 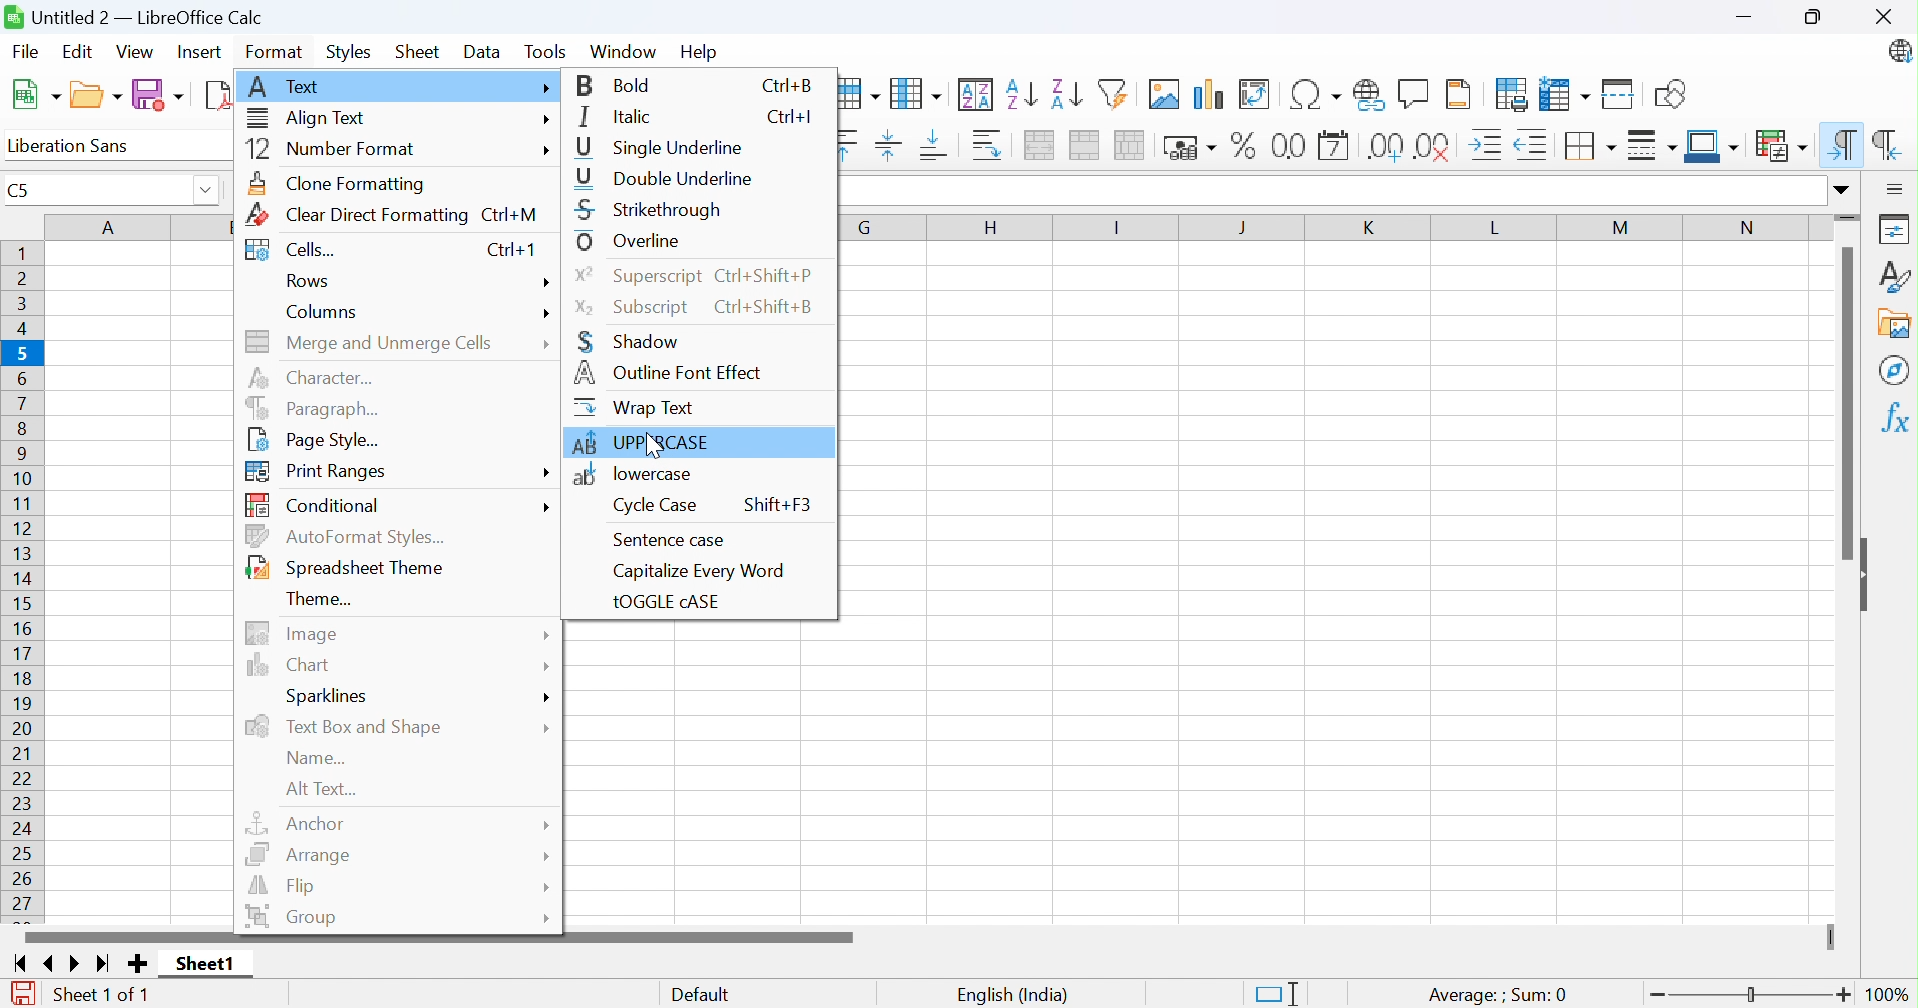 What do you see at coordinates (56, 965) in the screenshot?
I see `Scroll to previous sheet` at bounding box center [56, 965].